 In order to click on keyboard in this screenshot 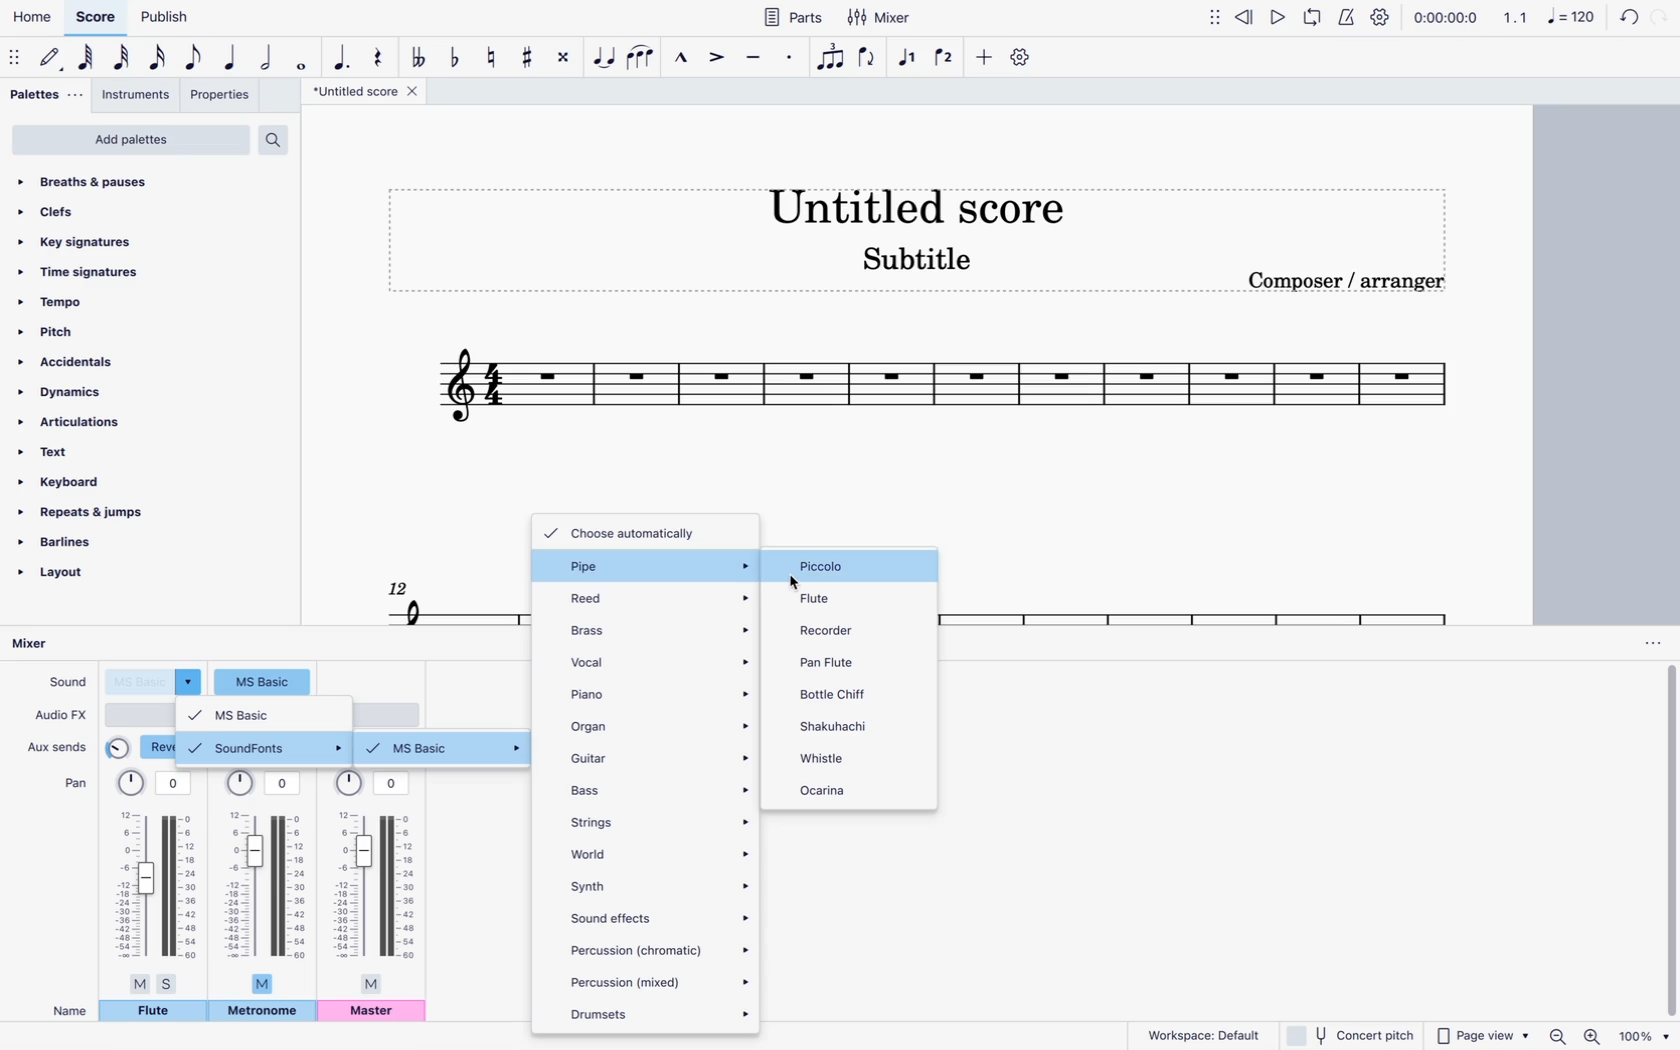, I will do `click(70, 481)`.